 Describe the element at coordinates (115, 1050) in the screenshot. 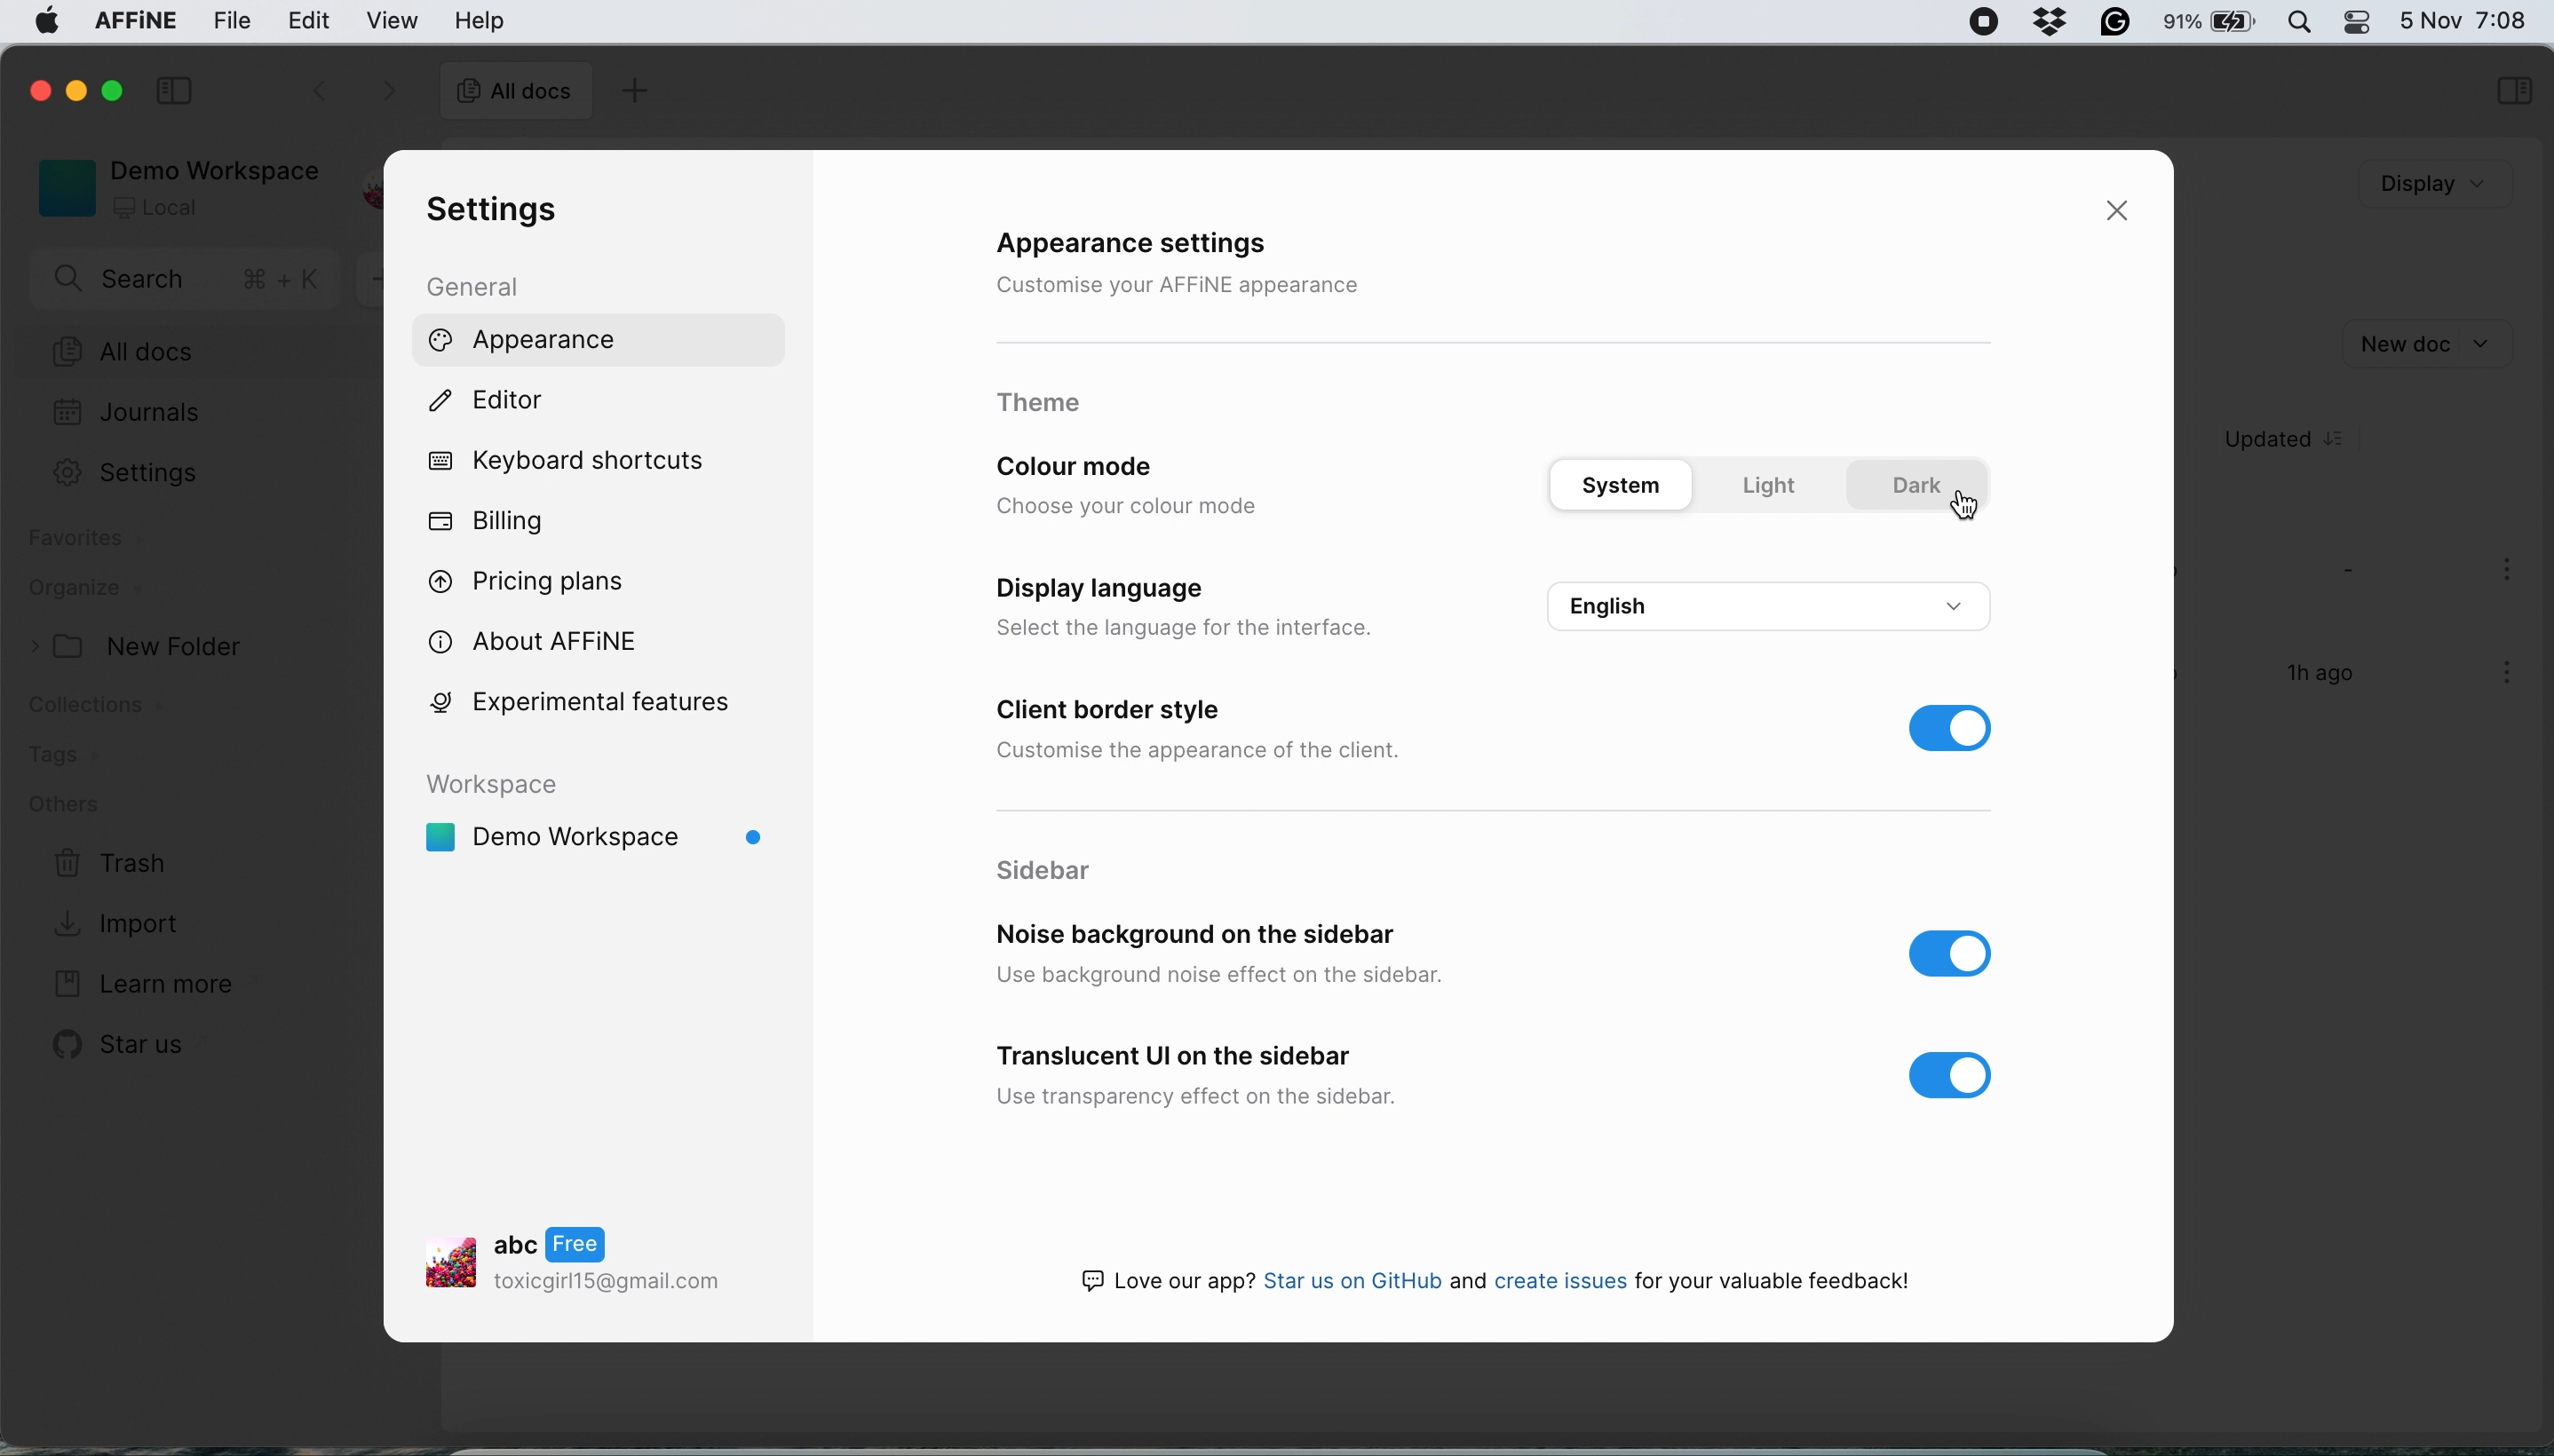

I see `star us` at that location.